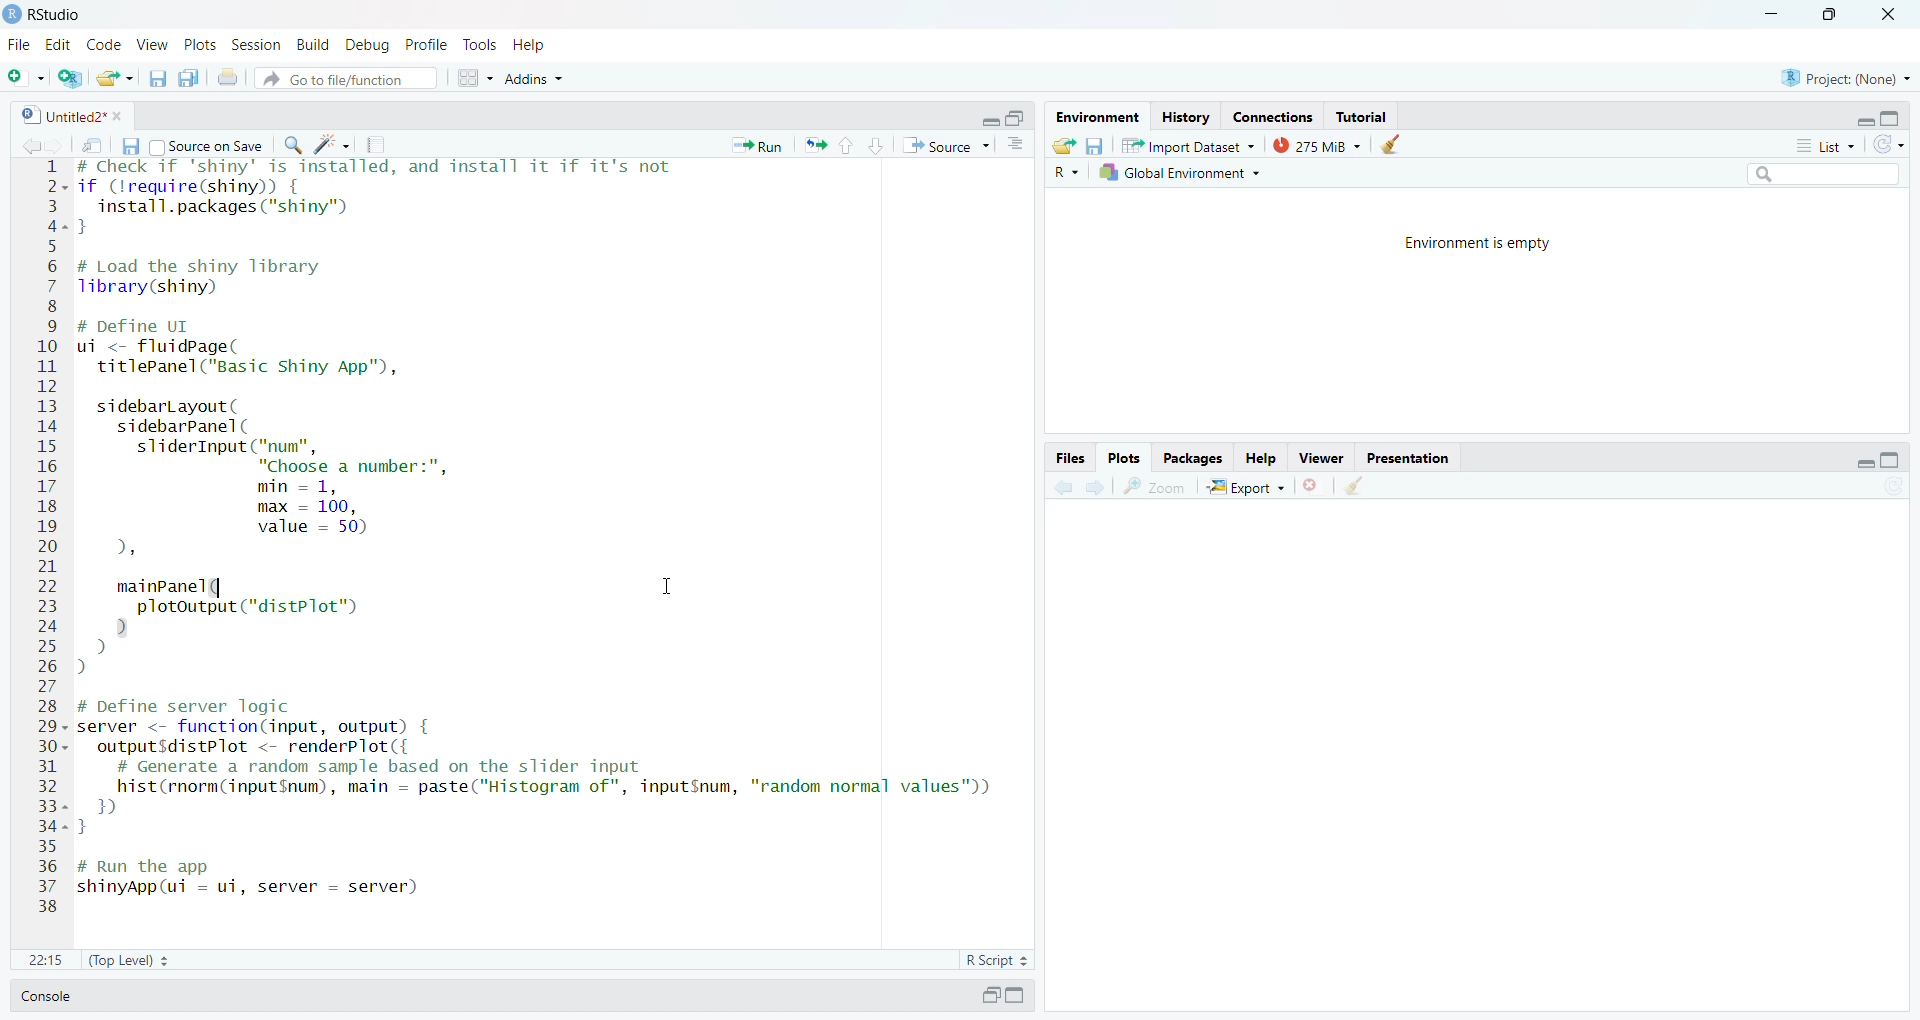 This screenshot has height=1020, width=1920. What do you see at coordinates (1886, 14) in the screenshot?
I see `close` at bounding box center [1886, 14].